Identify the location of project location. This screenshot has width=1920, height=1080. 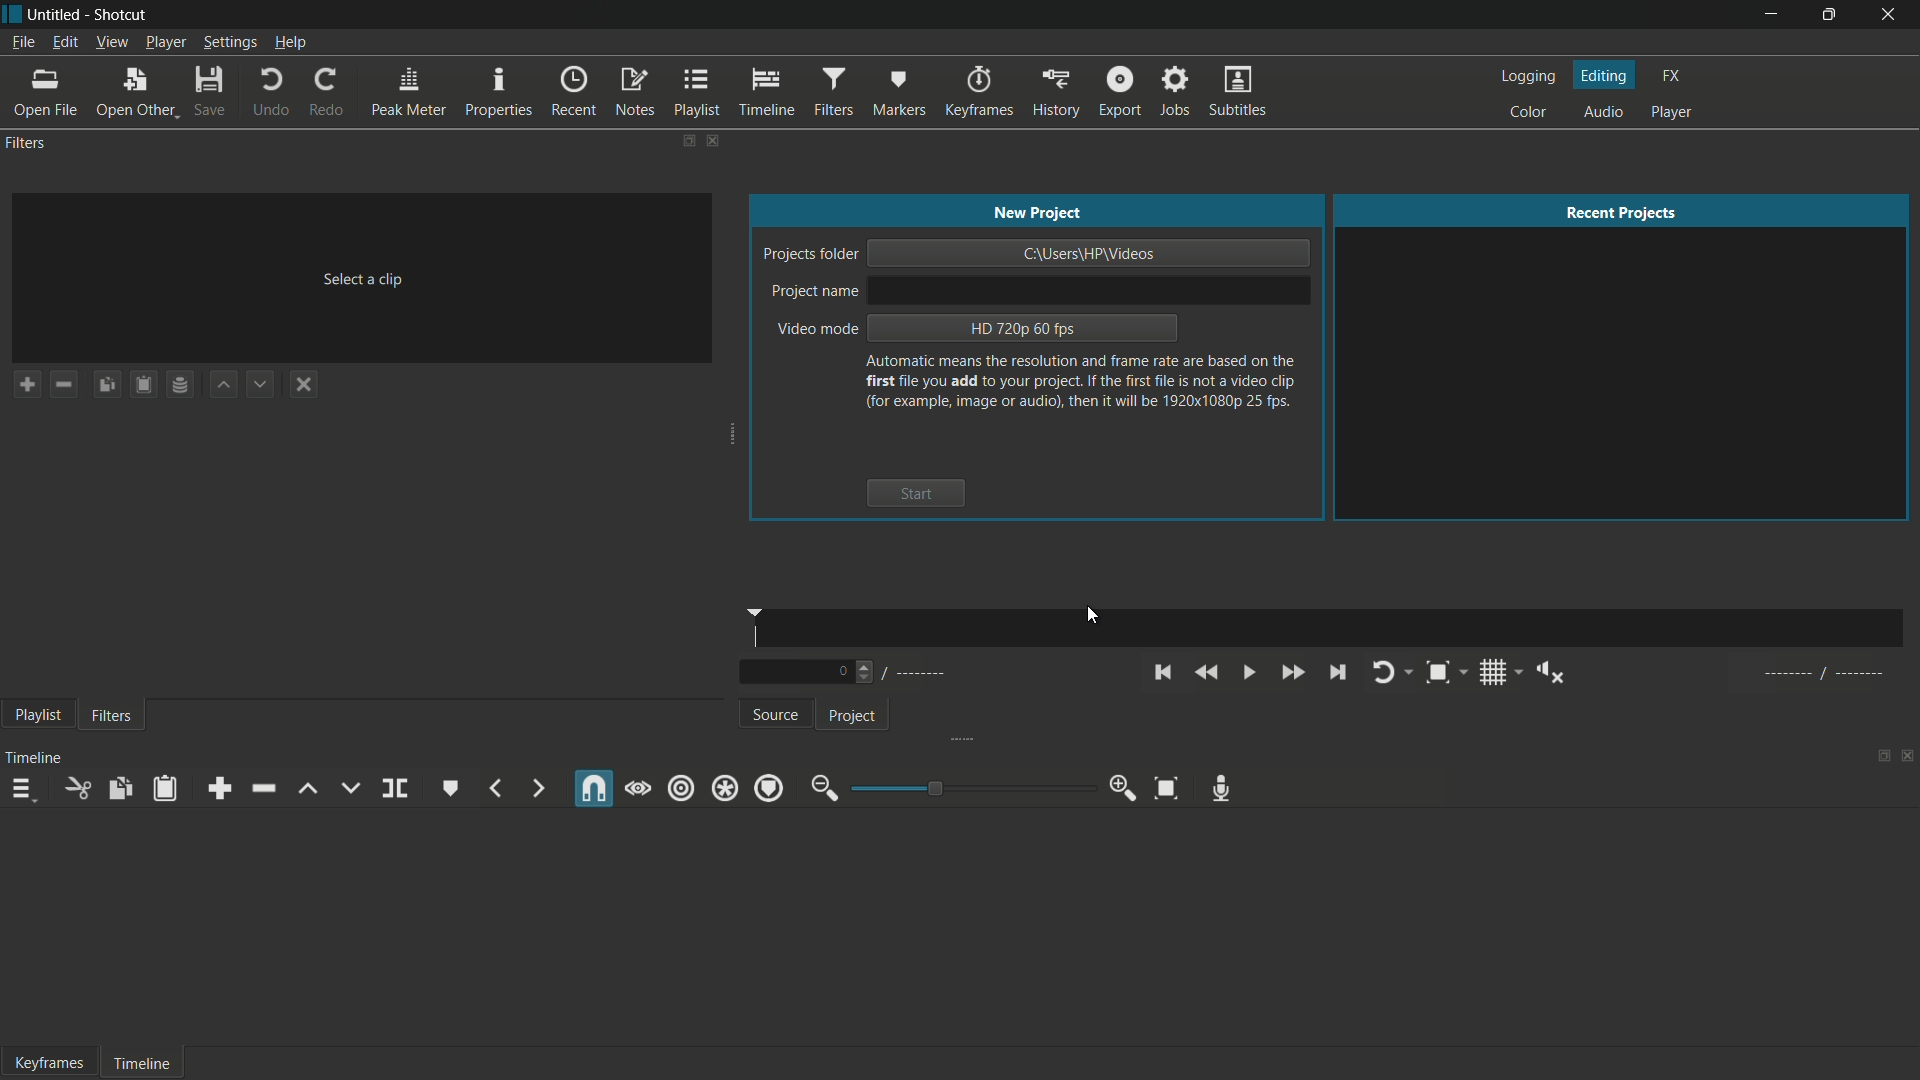
(1091, 253).